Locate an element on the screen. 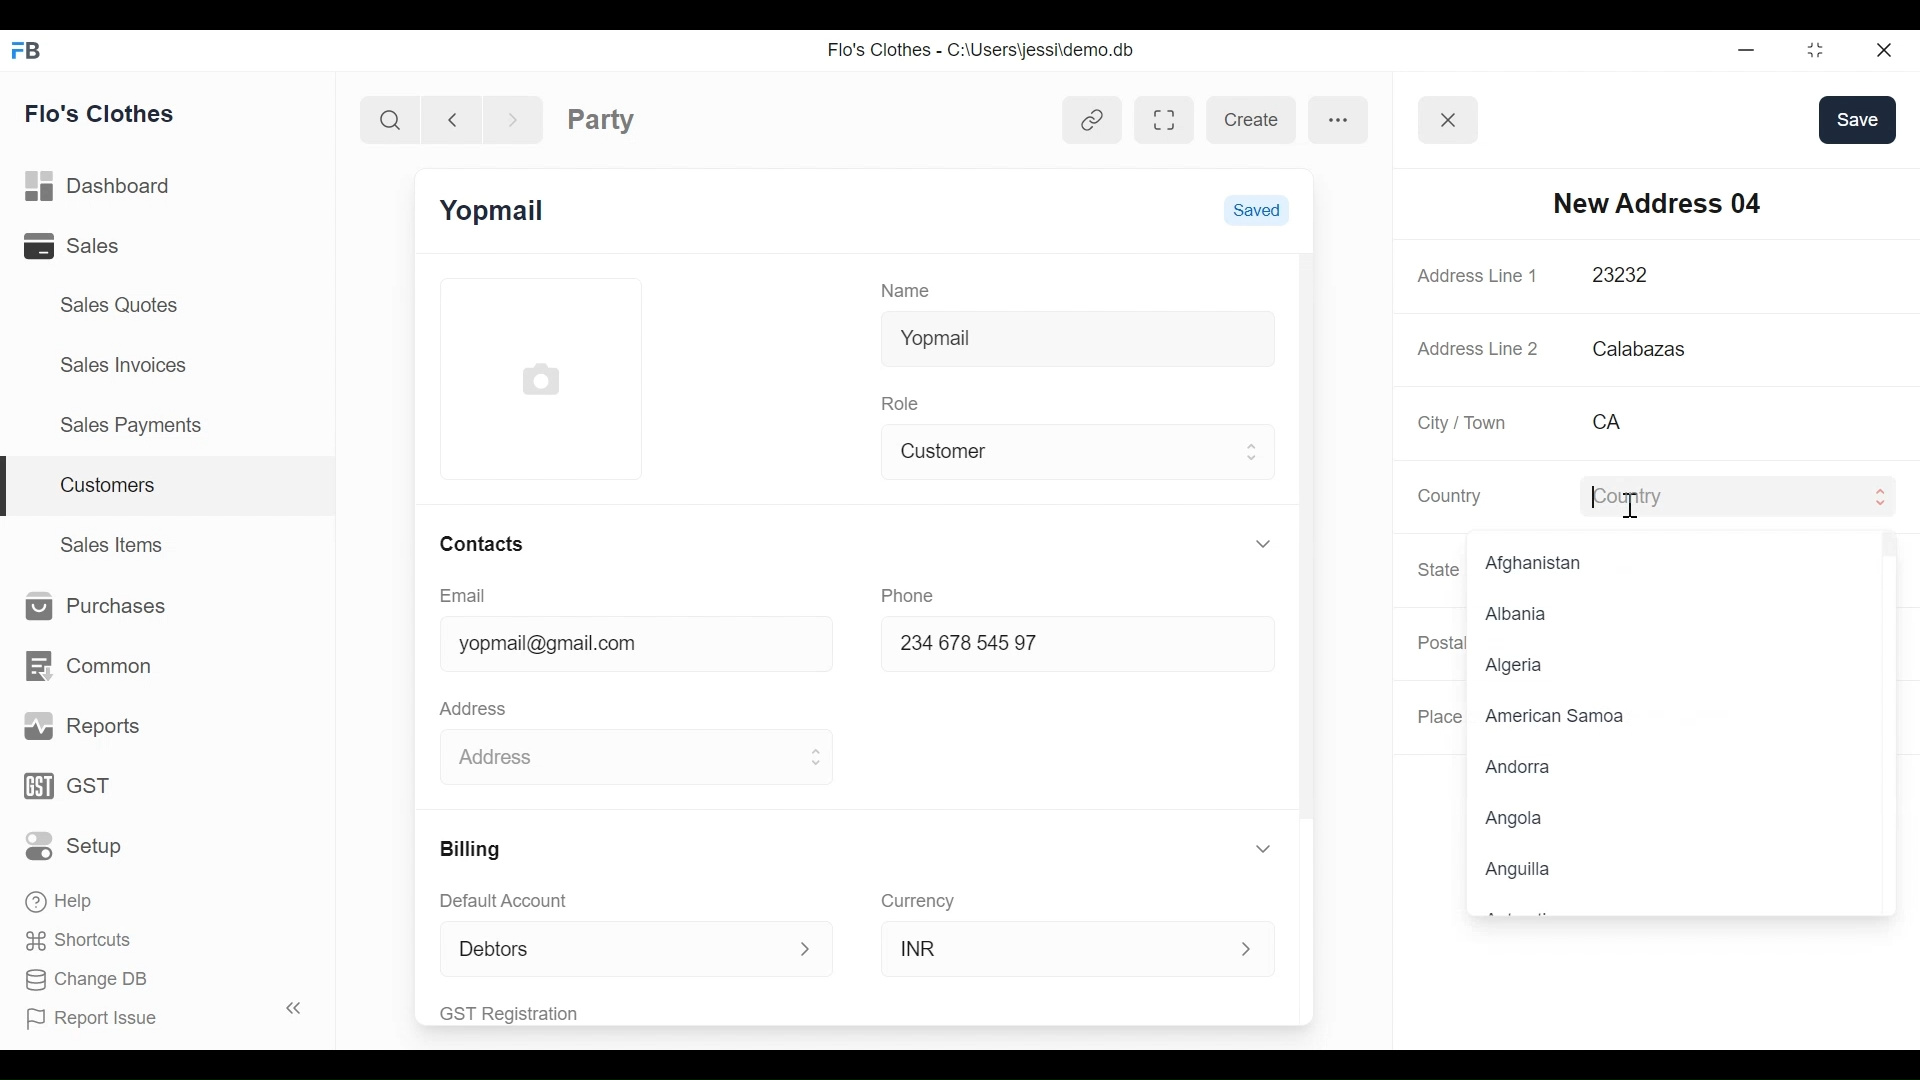 The width and height of the screenshot is (1920, 1080). Expand is located at coordinates (1263, 543).